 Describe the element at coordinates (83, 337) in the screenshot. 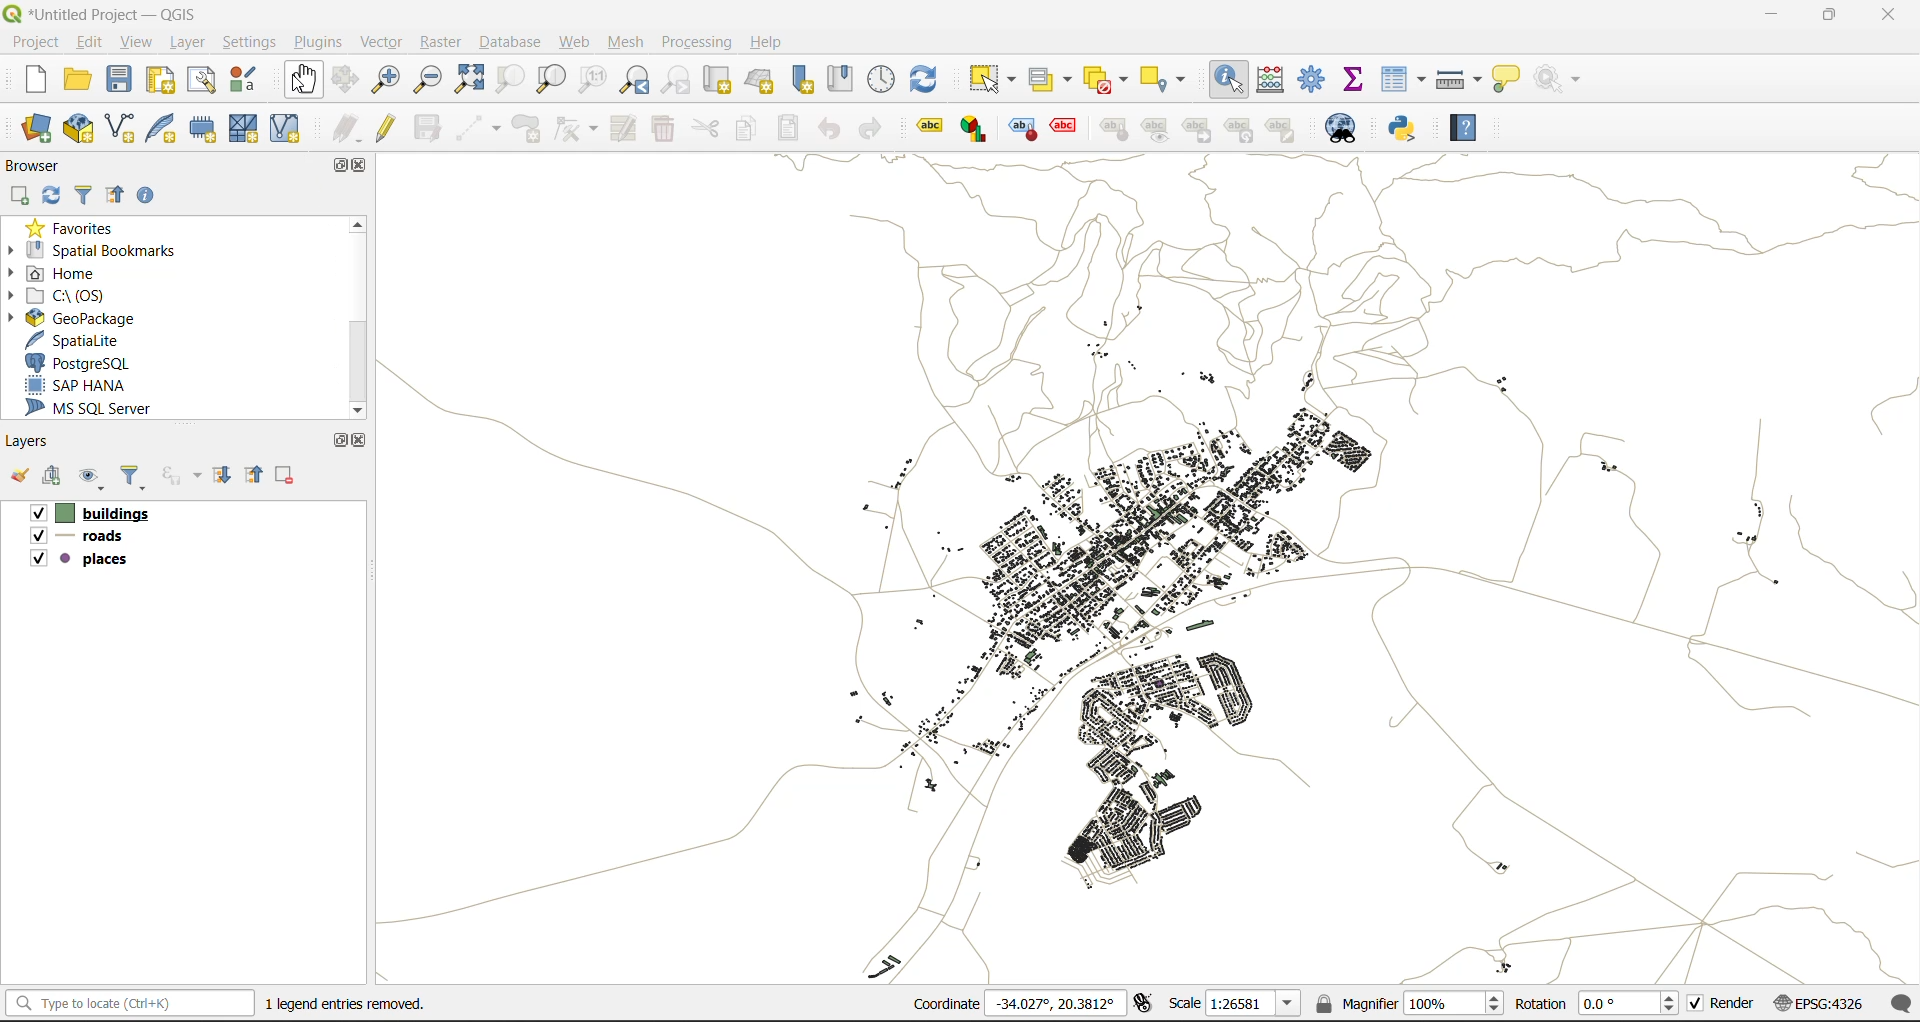

I see `spatialite` at that location.